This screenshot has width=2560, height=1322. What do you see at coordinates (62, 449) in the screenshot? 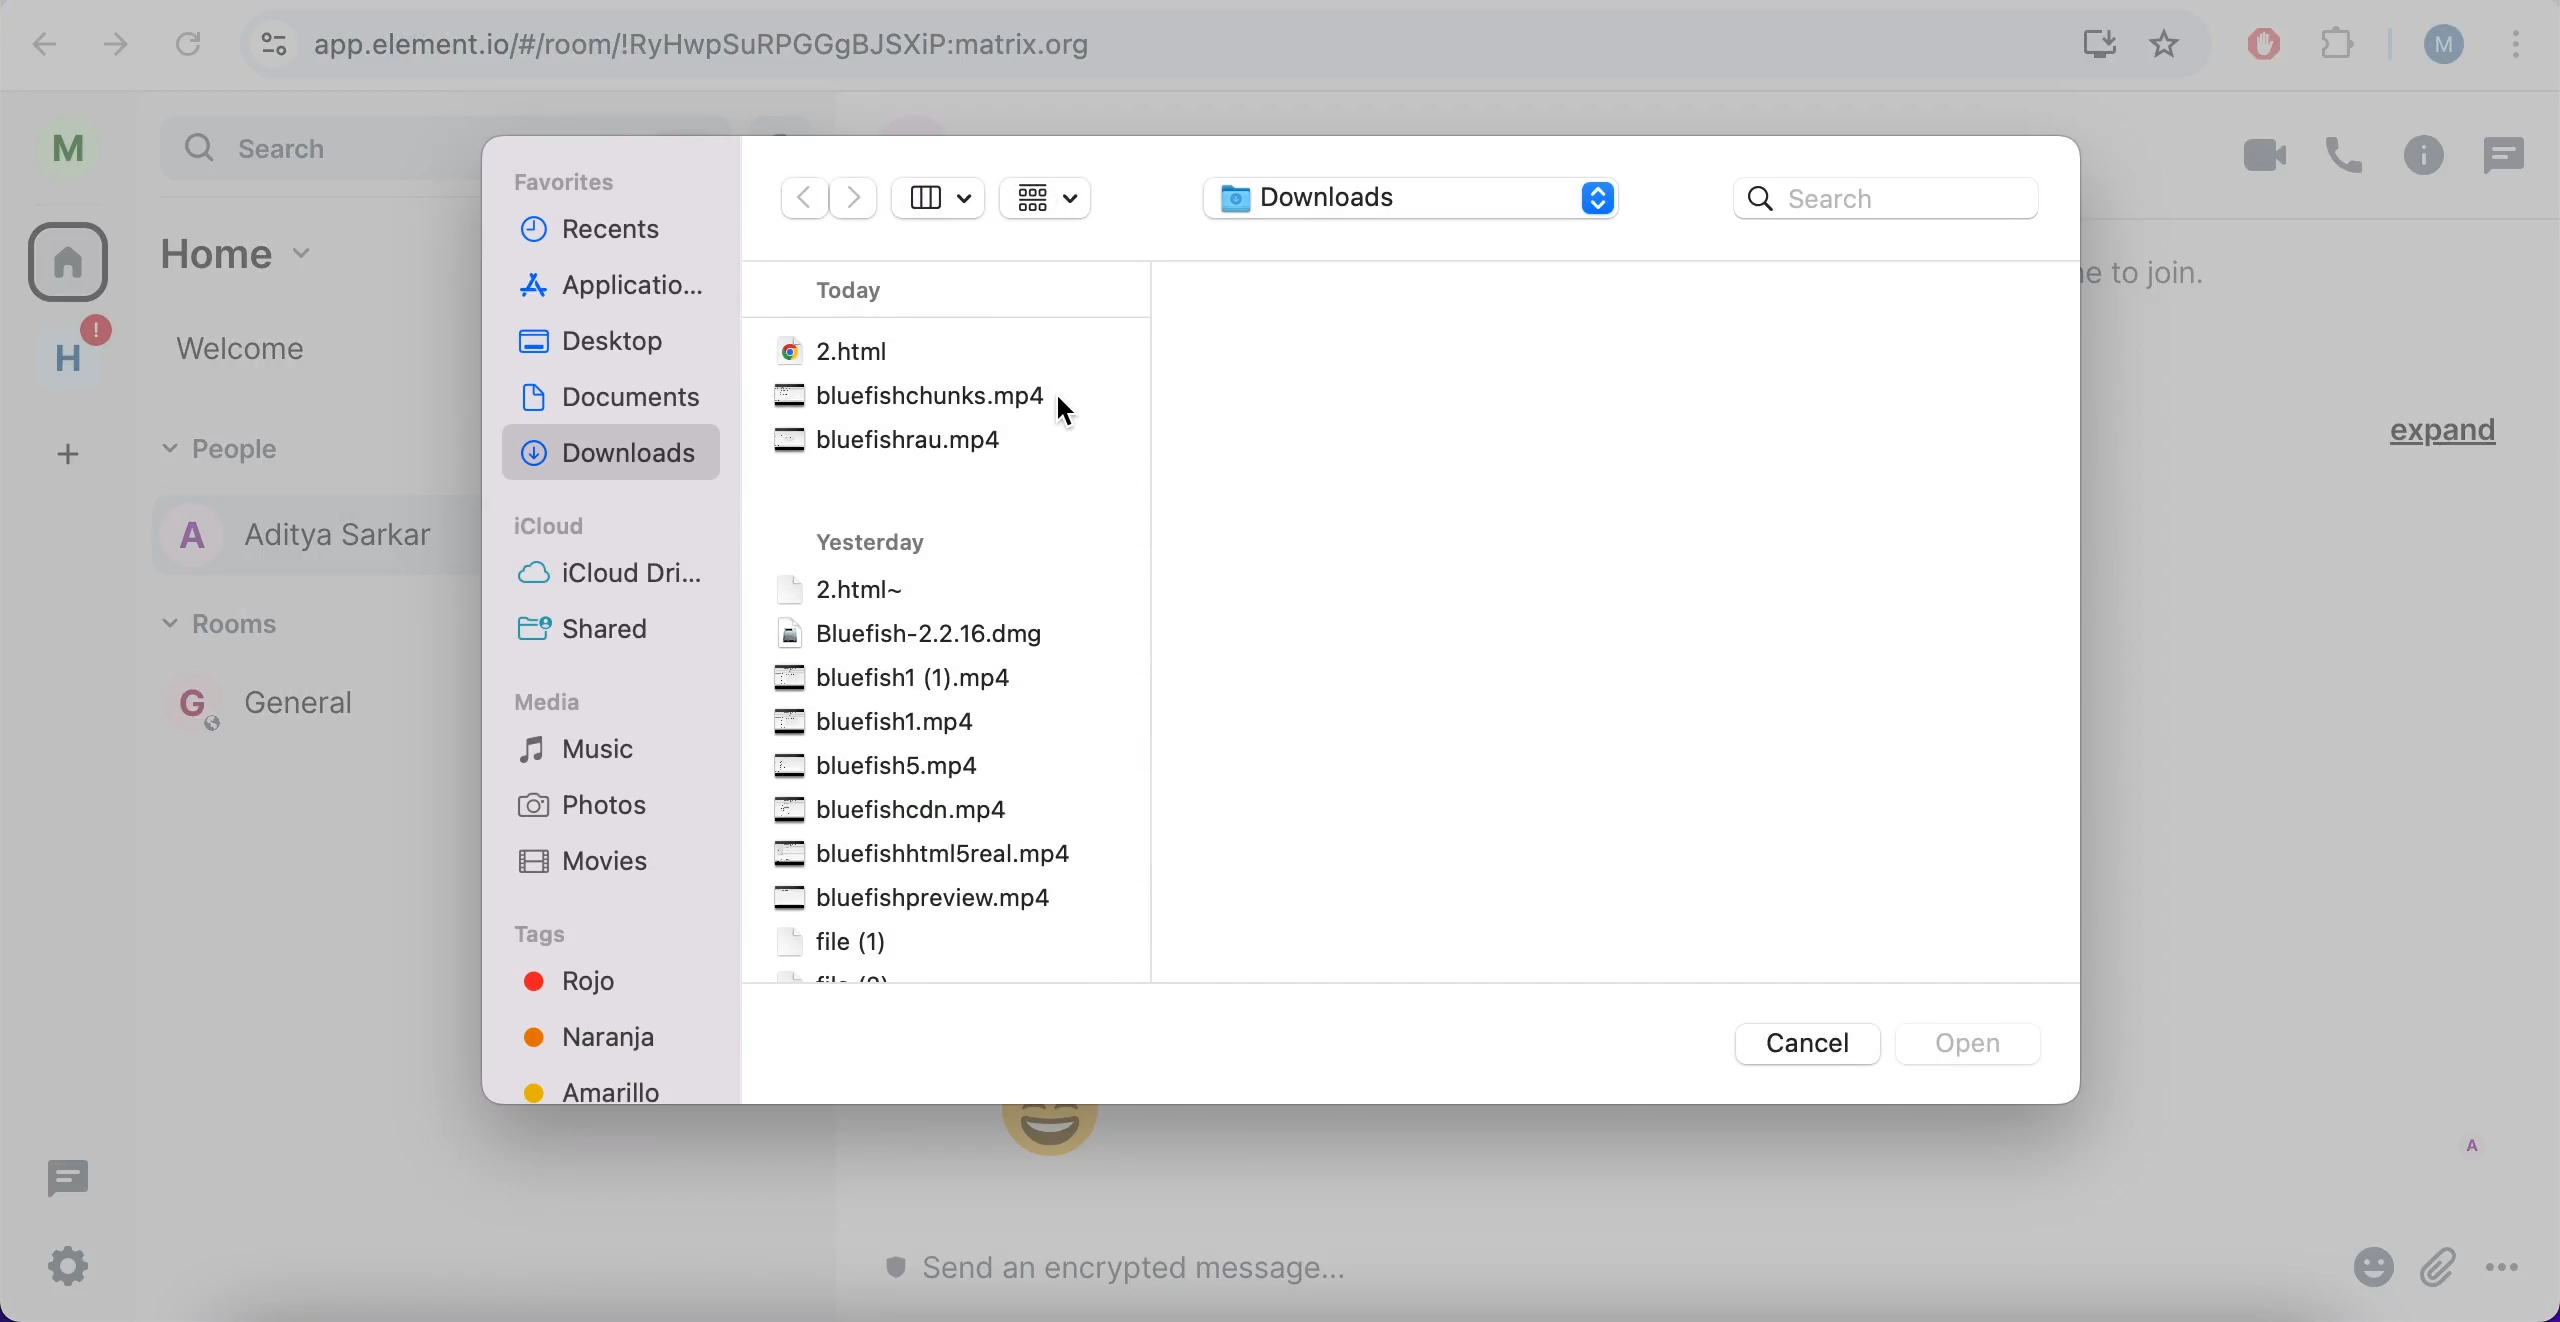
I see `create a space` at bounding box center [62, 449].